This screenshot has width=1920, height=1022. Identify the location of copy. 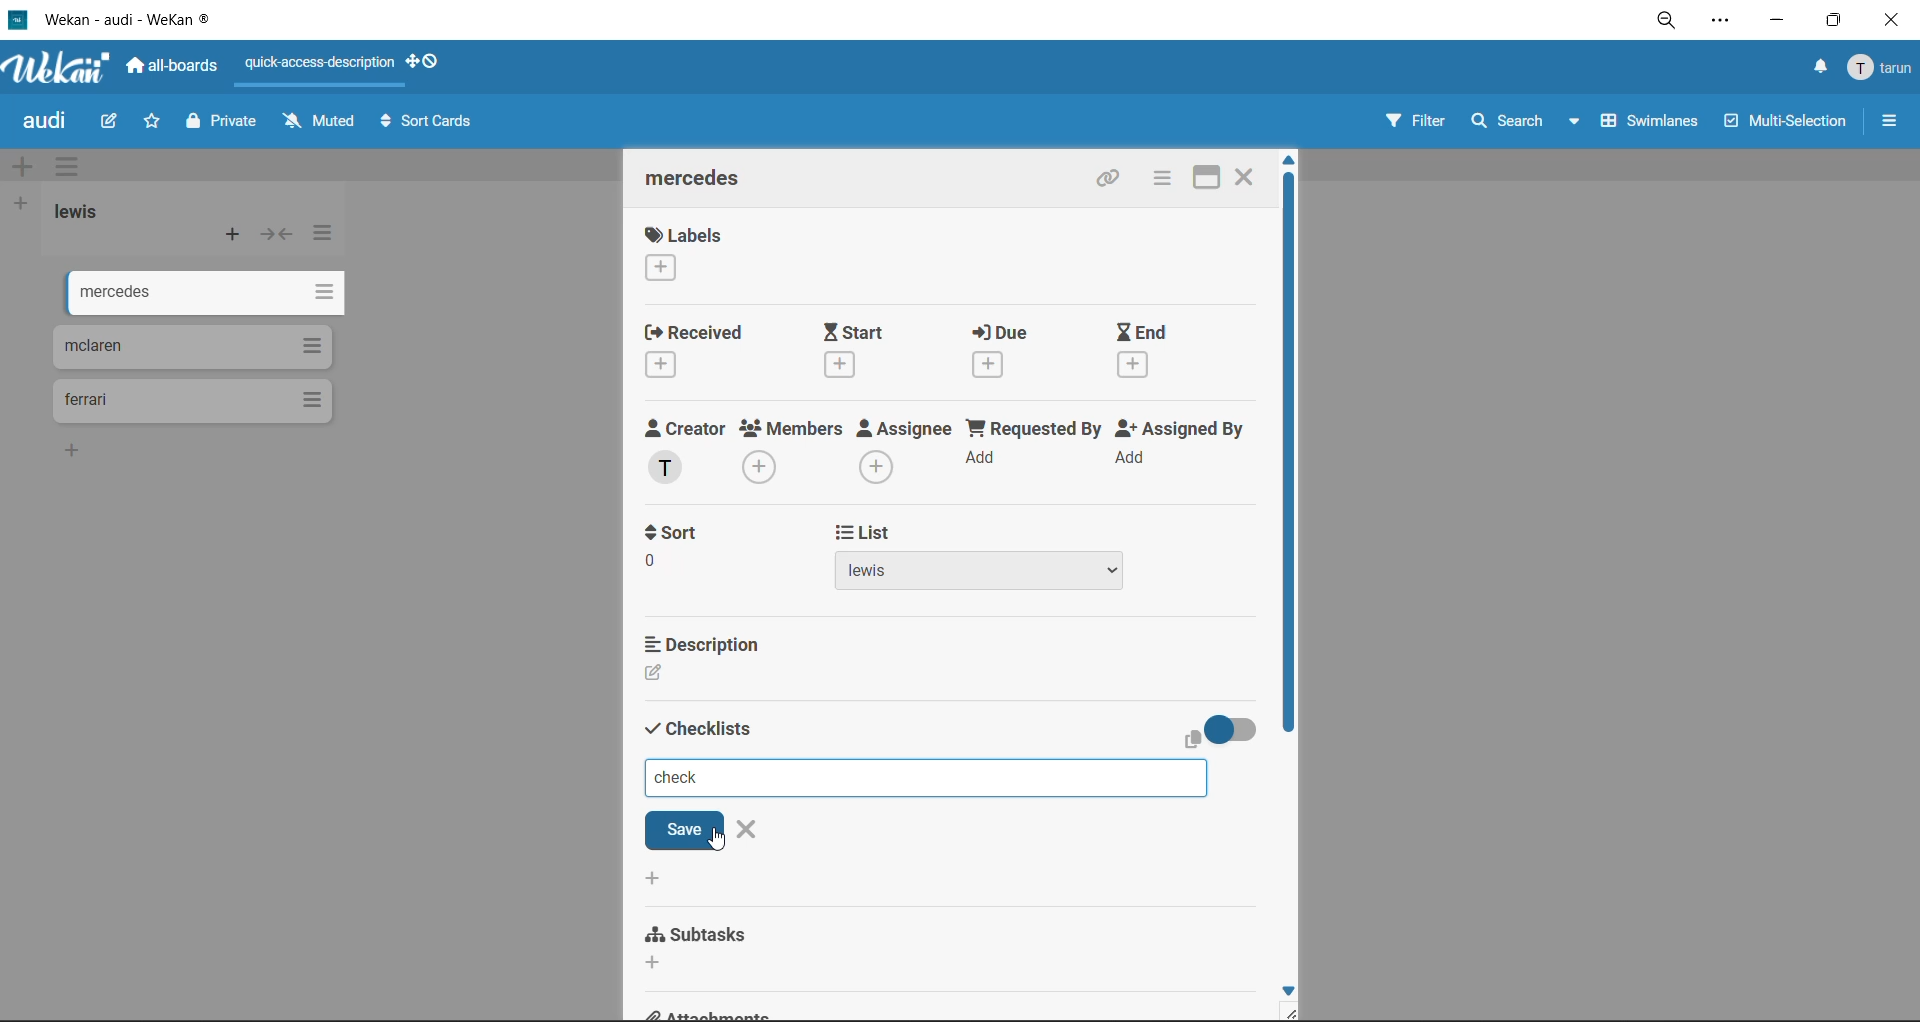
(1114, 182).